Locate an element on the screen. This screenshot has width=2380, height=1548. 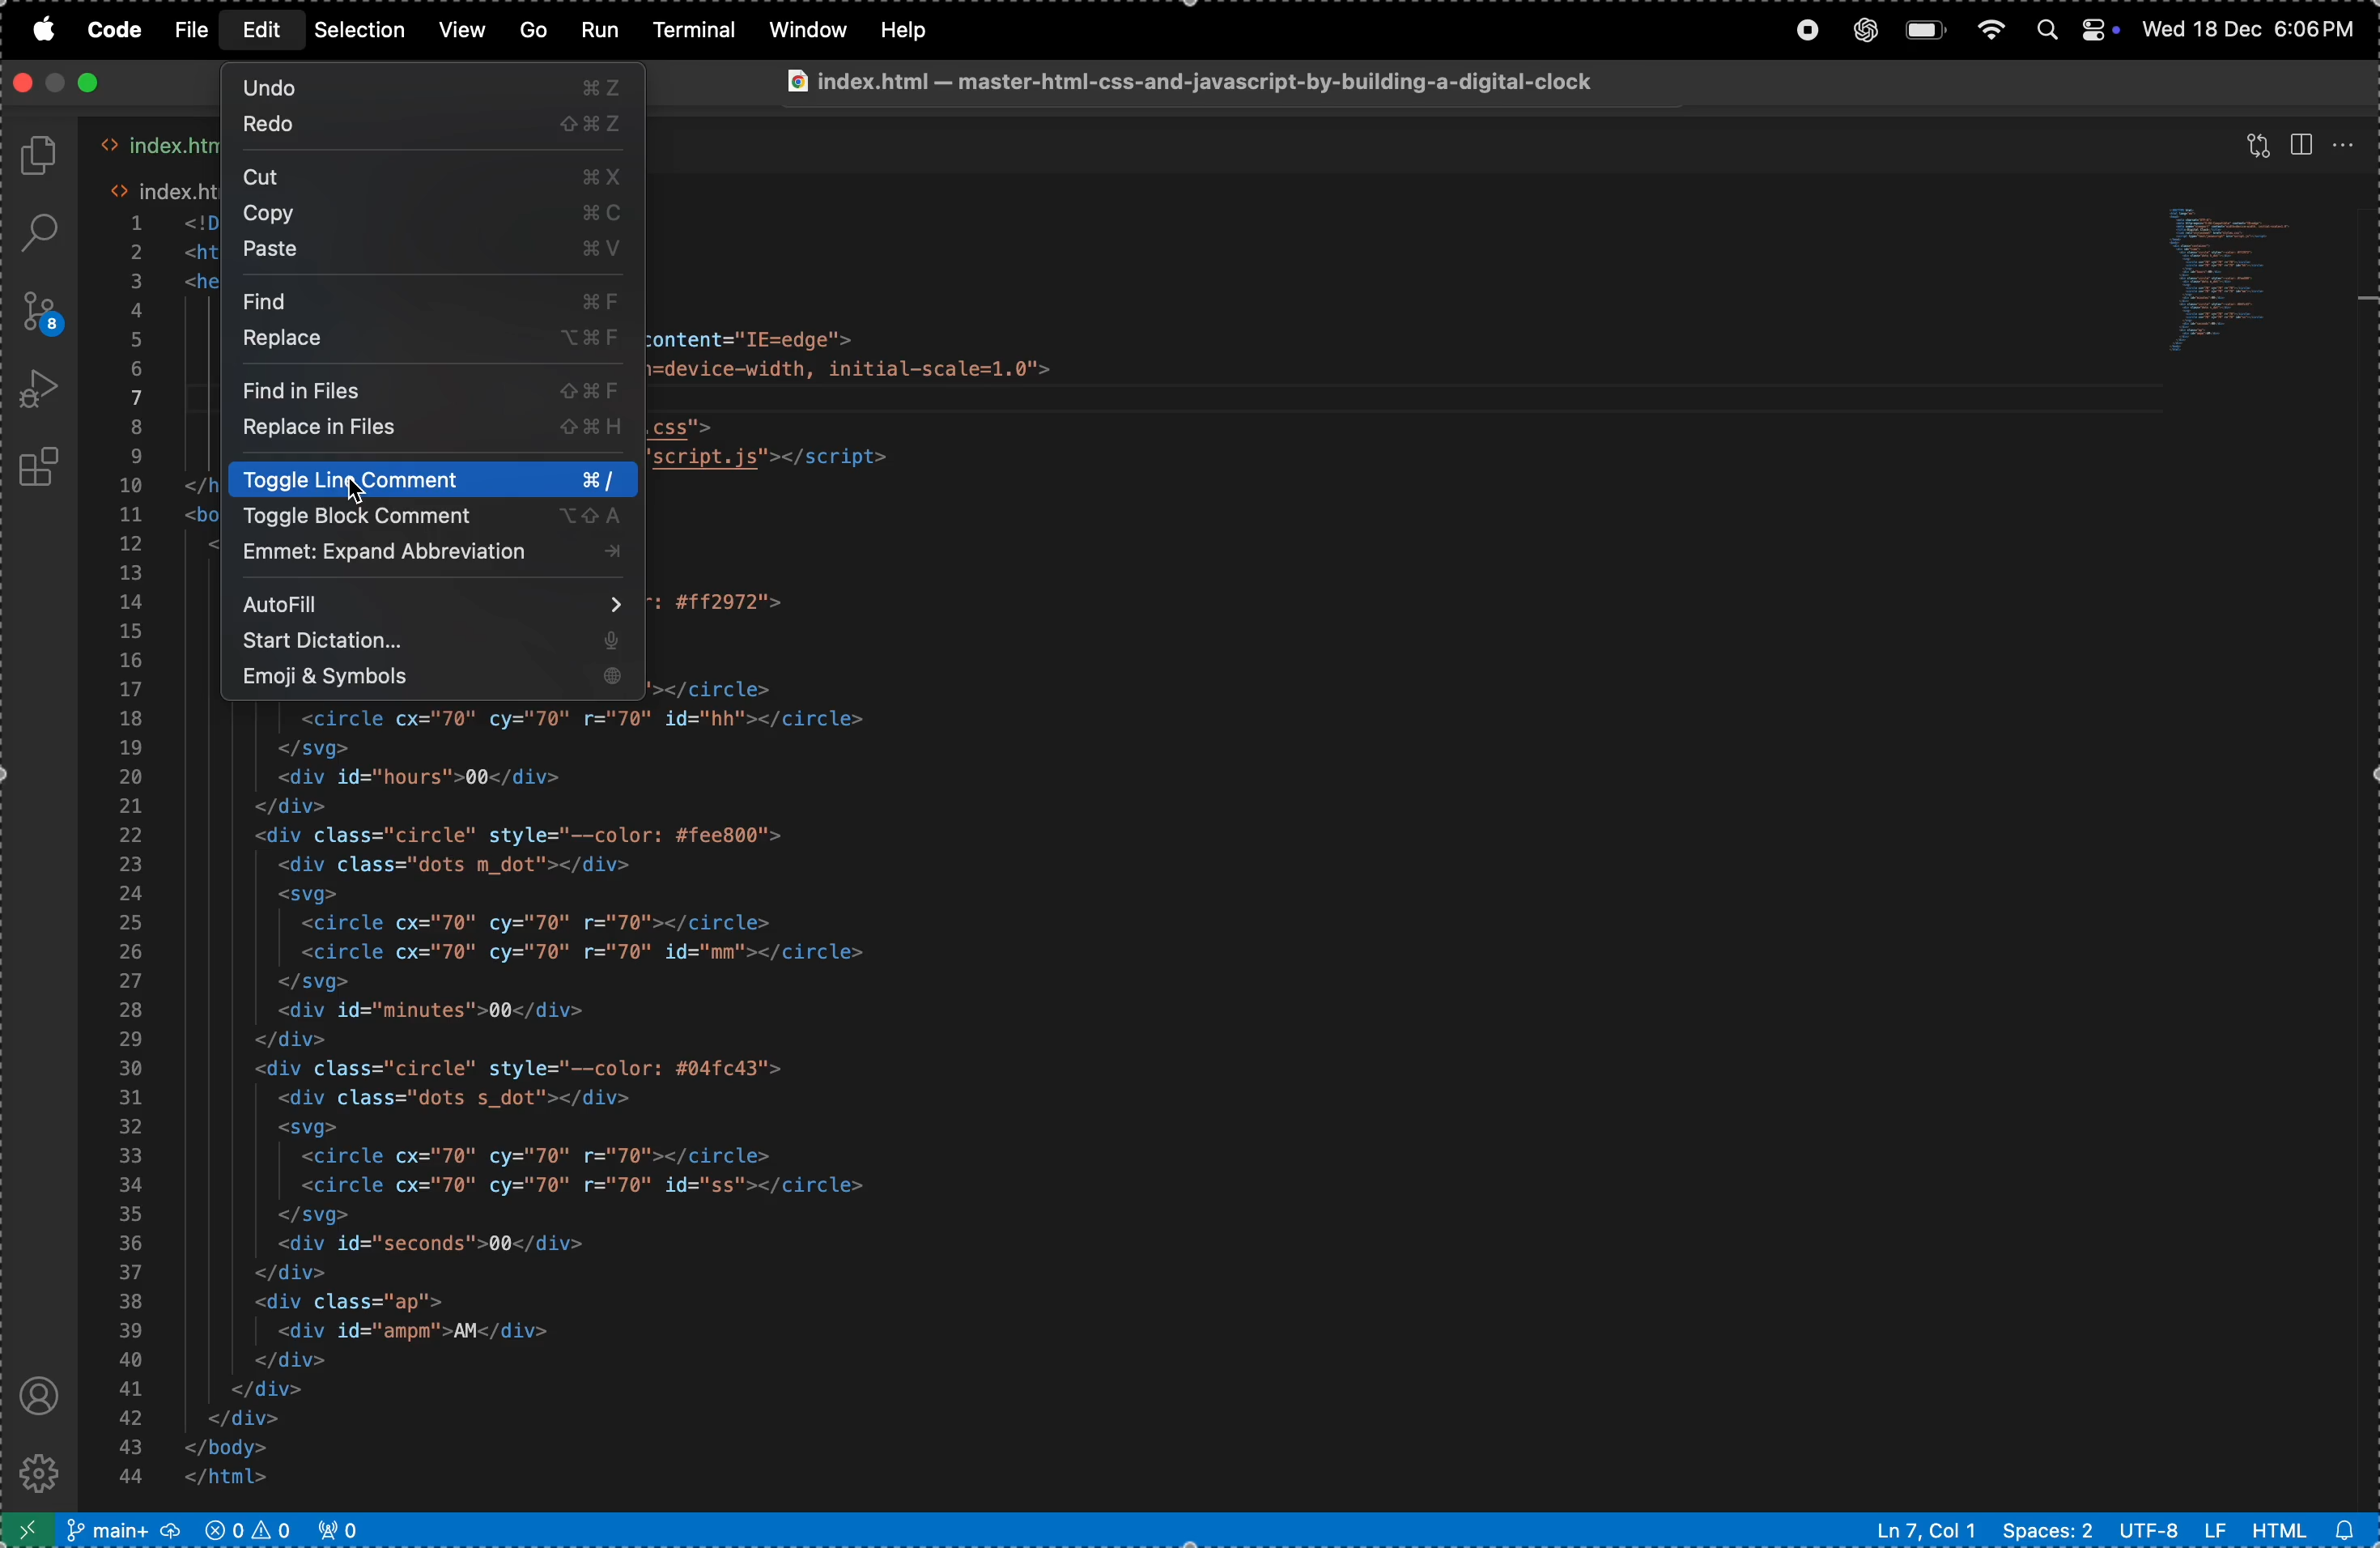
redo is located at coordinates (433, 126).